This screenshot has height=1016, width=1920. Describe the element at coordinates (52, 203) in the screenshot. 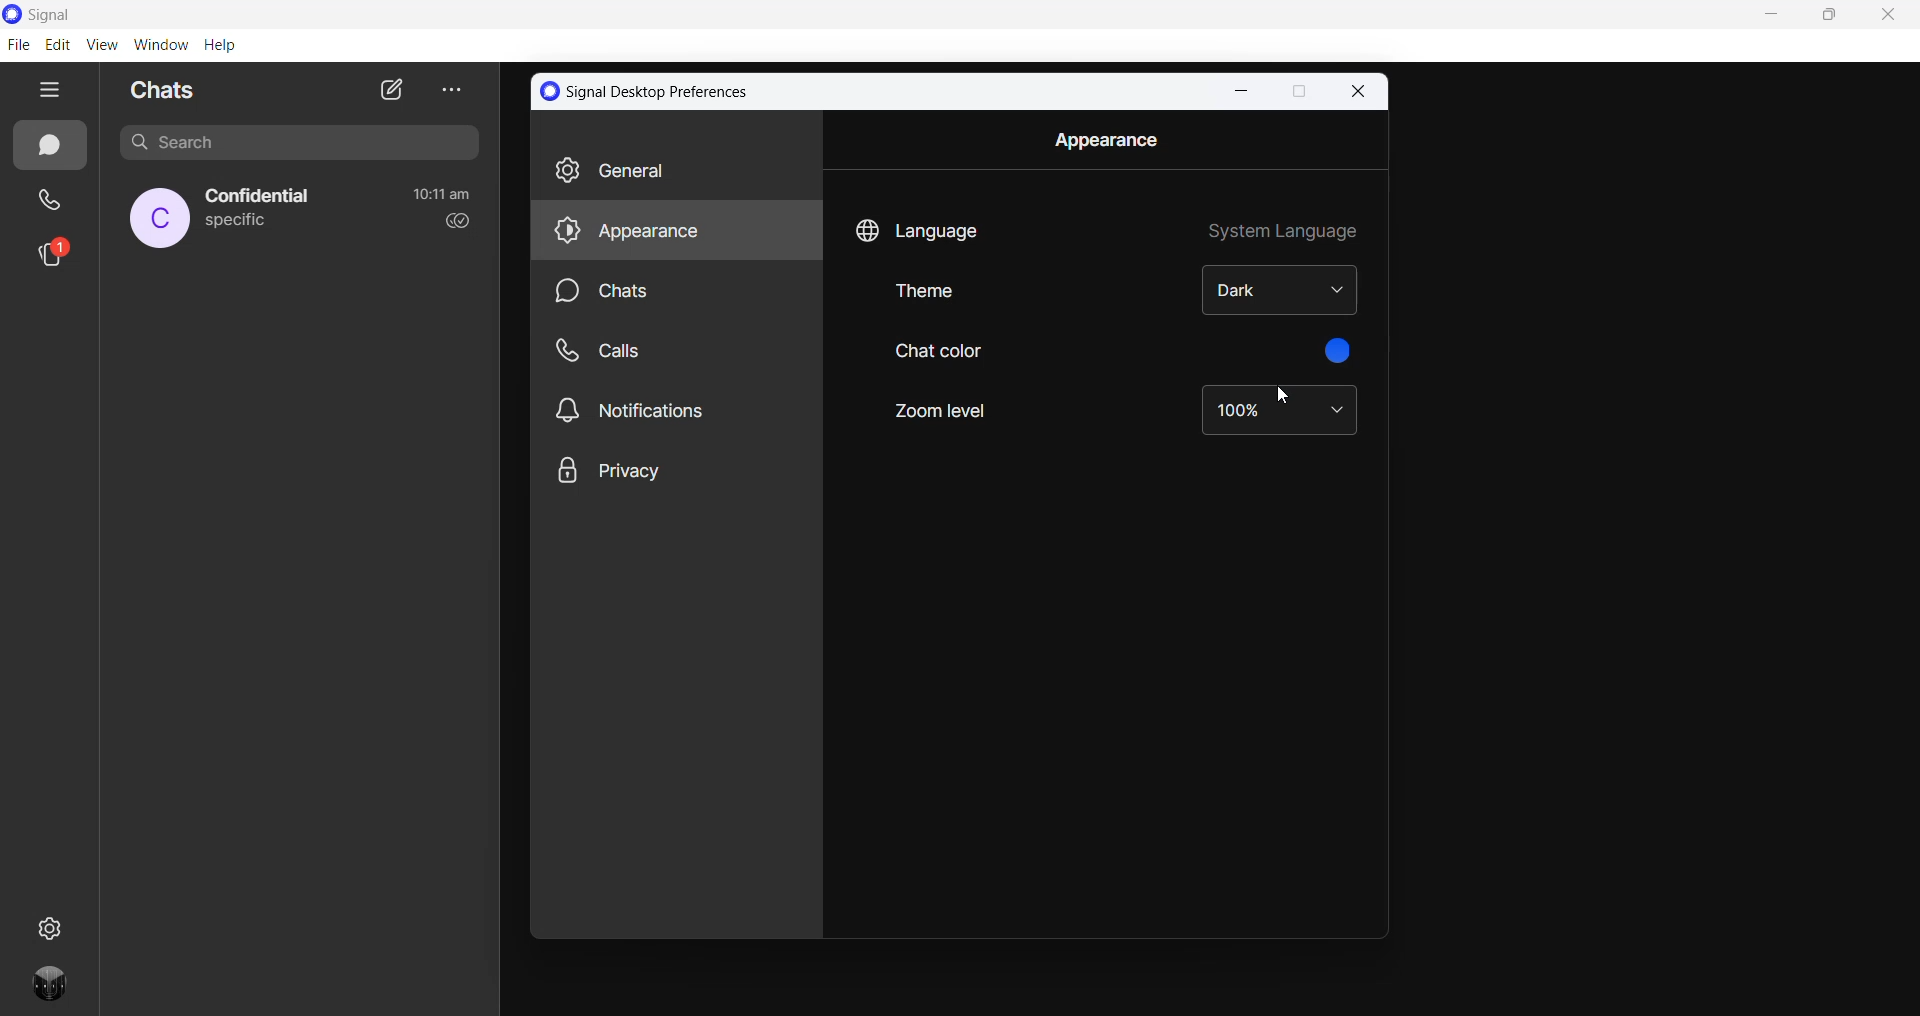

I see `calls` at that location.